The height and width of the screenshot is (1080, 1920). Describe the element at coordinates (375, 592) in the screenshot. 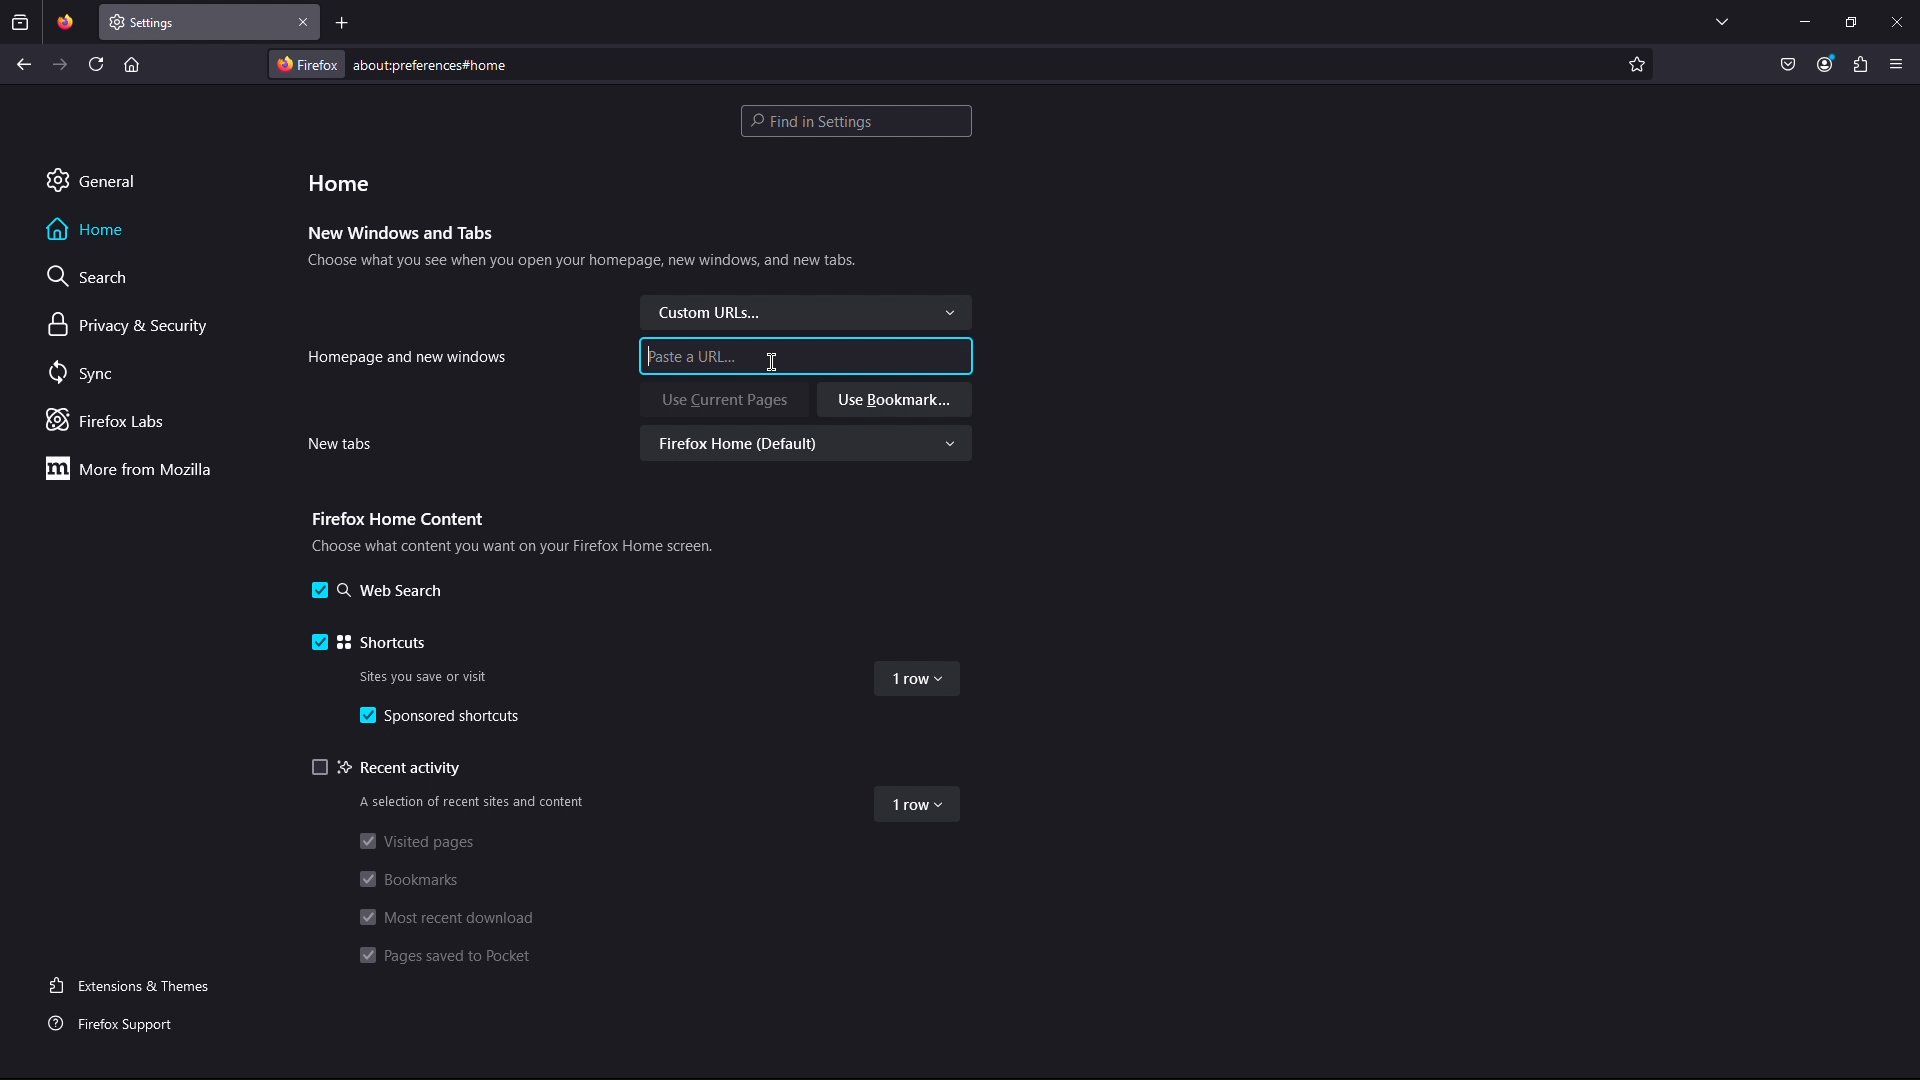

I see `Web Search` at that location.